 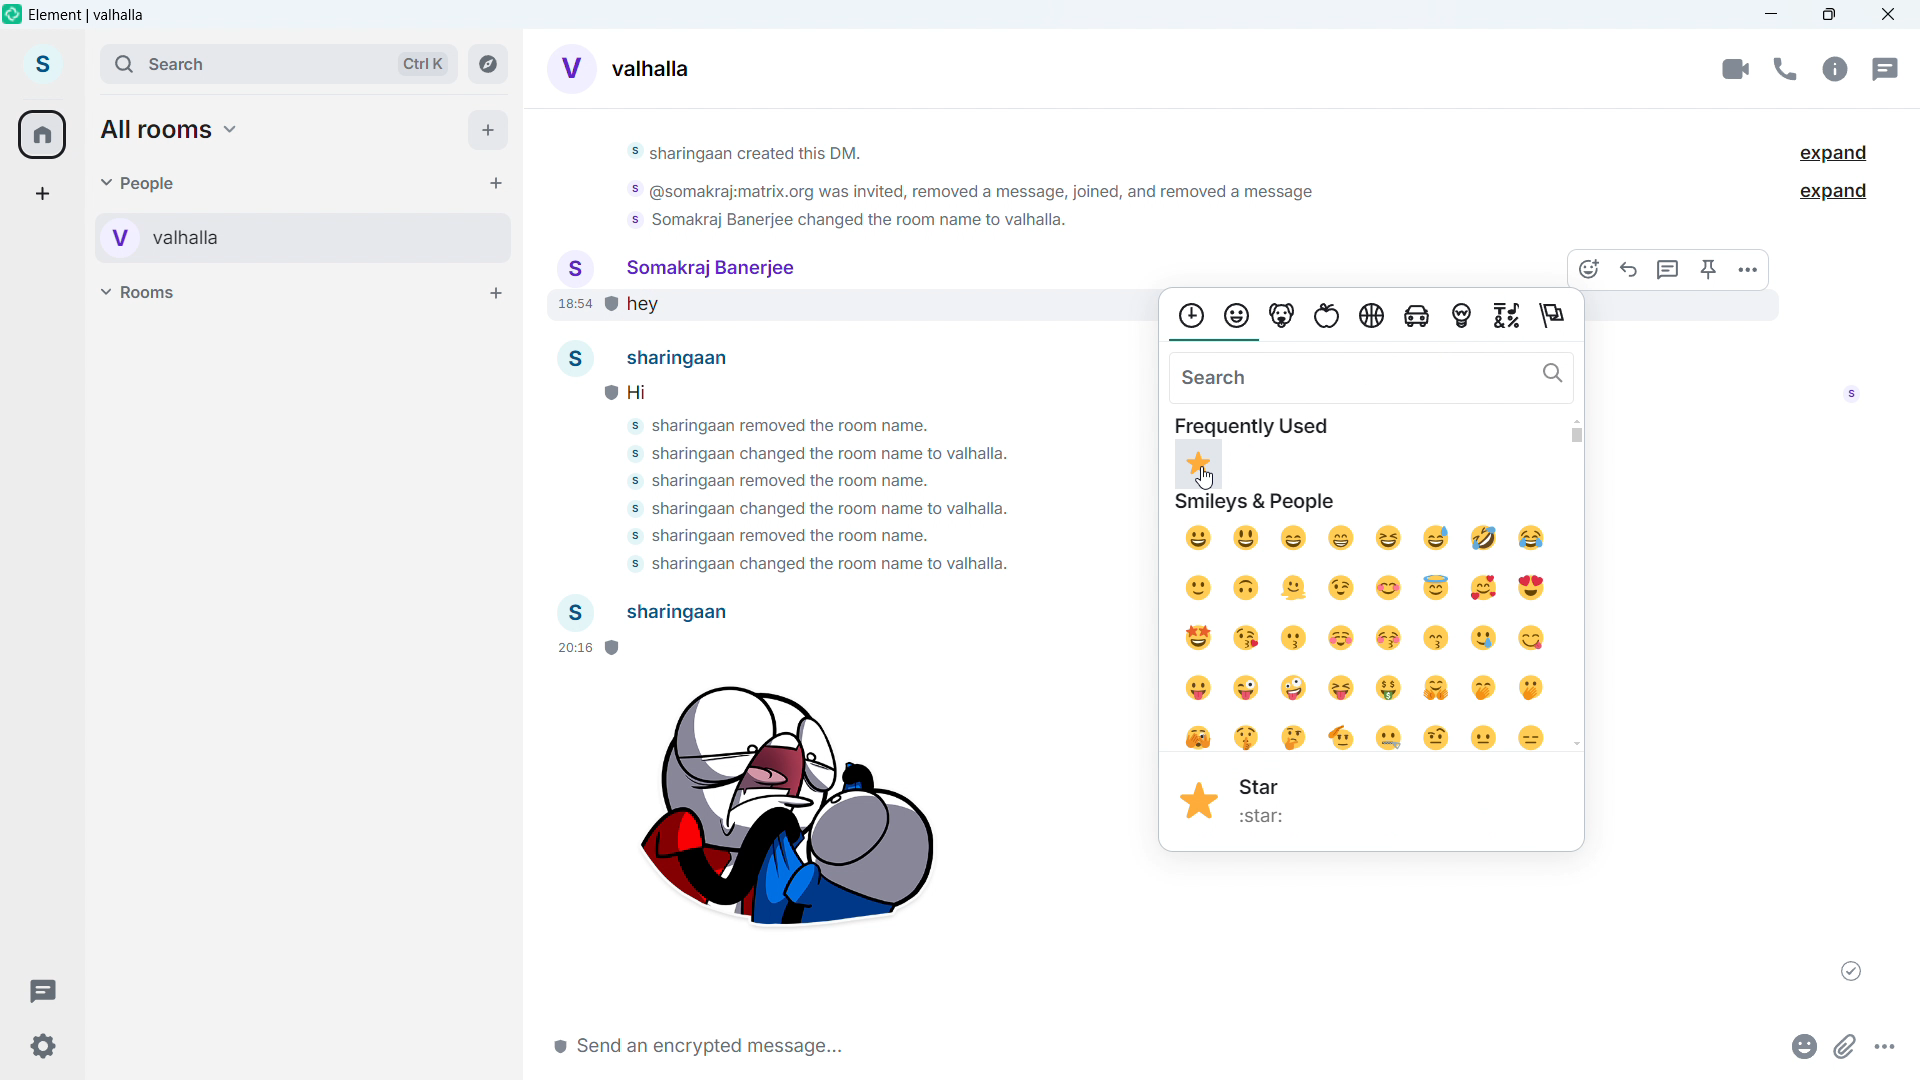 I want to click on grinning face, so click(x=1198, y=541).